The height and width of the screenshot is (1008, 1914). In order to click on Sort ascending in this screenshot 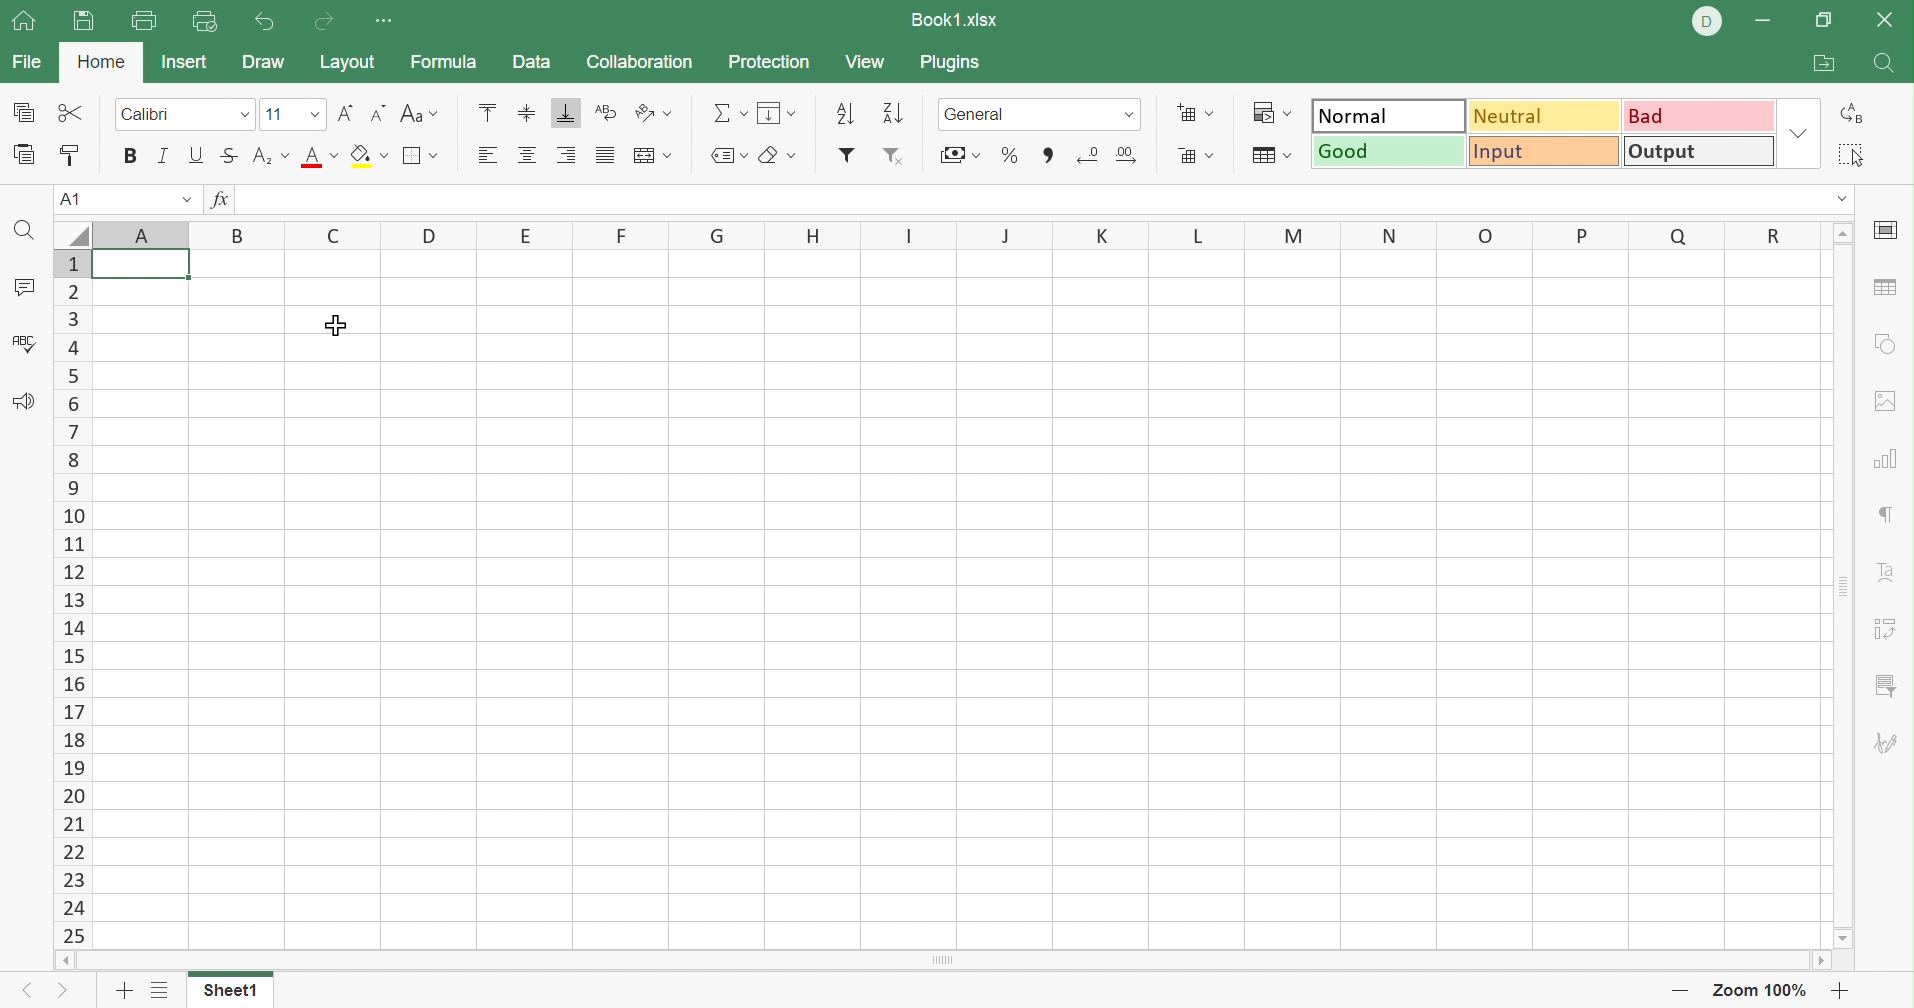, I will do `click(845, 111)`.